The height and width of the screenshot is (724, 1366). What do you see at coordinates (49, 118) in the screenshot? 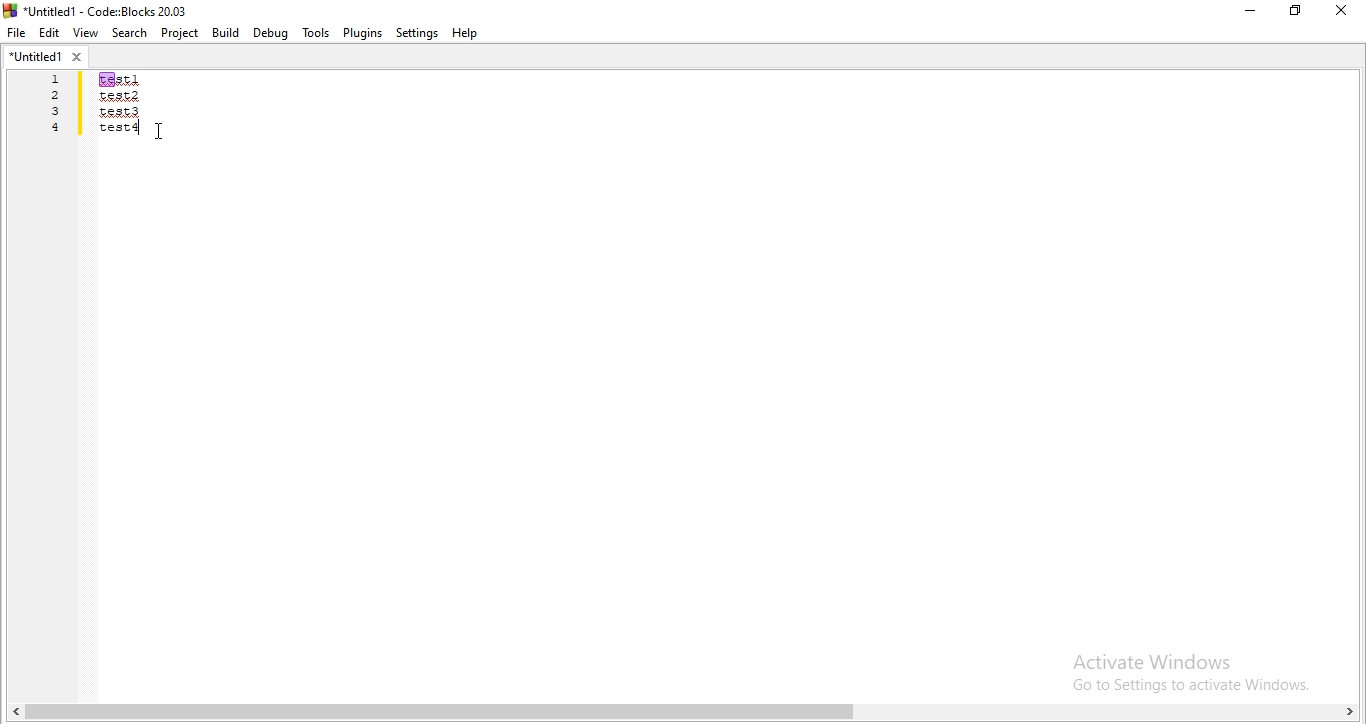
I see `1,2,3,4,5` at bounding box center [49, 118].